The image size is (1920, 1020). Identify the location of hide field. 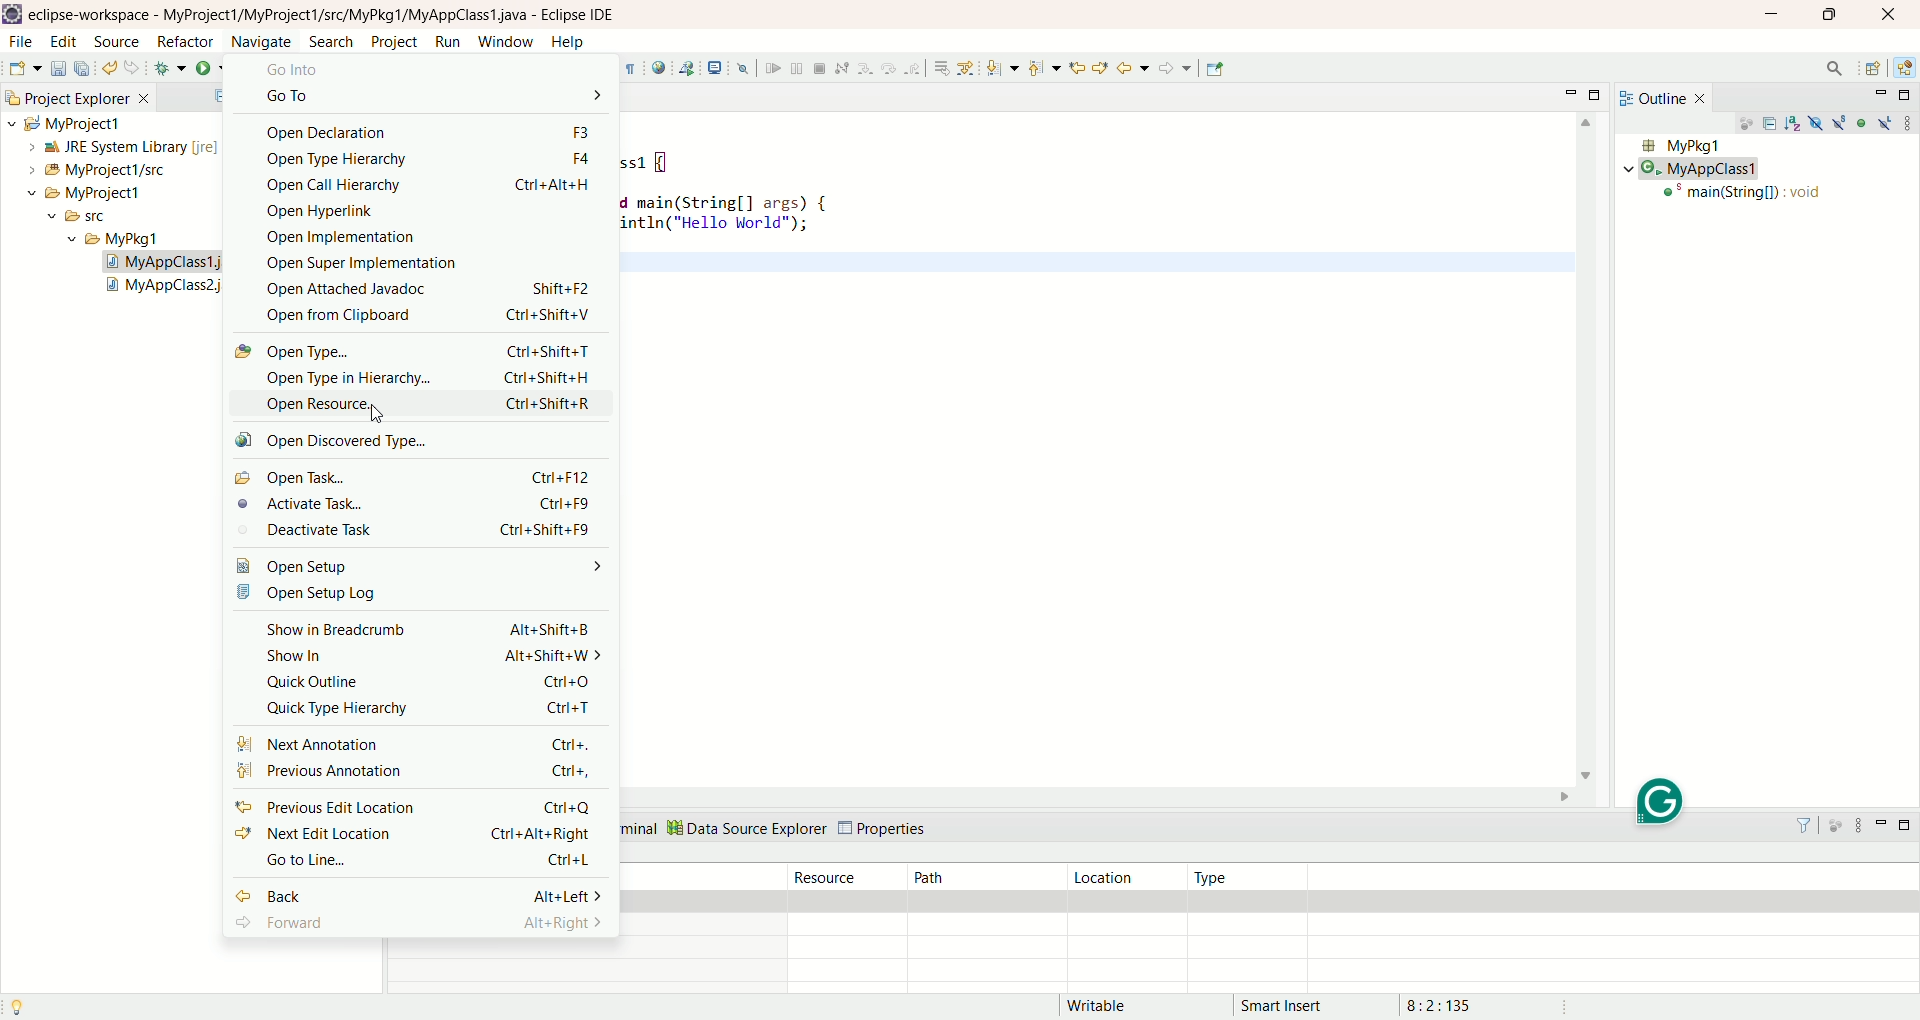
(1813, 122).